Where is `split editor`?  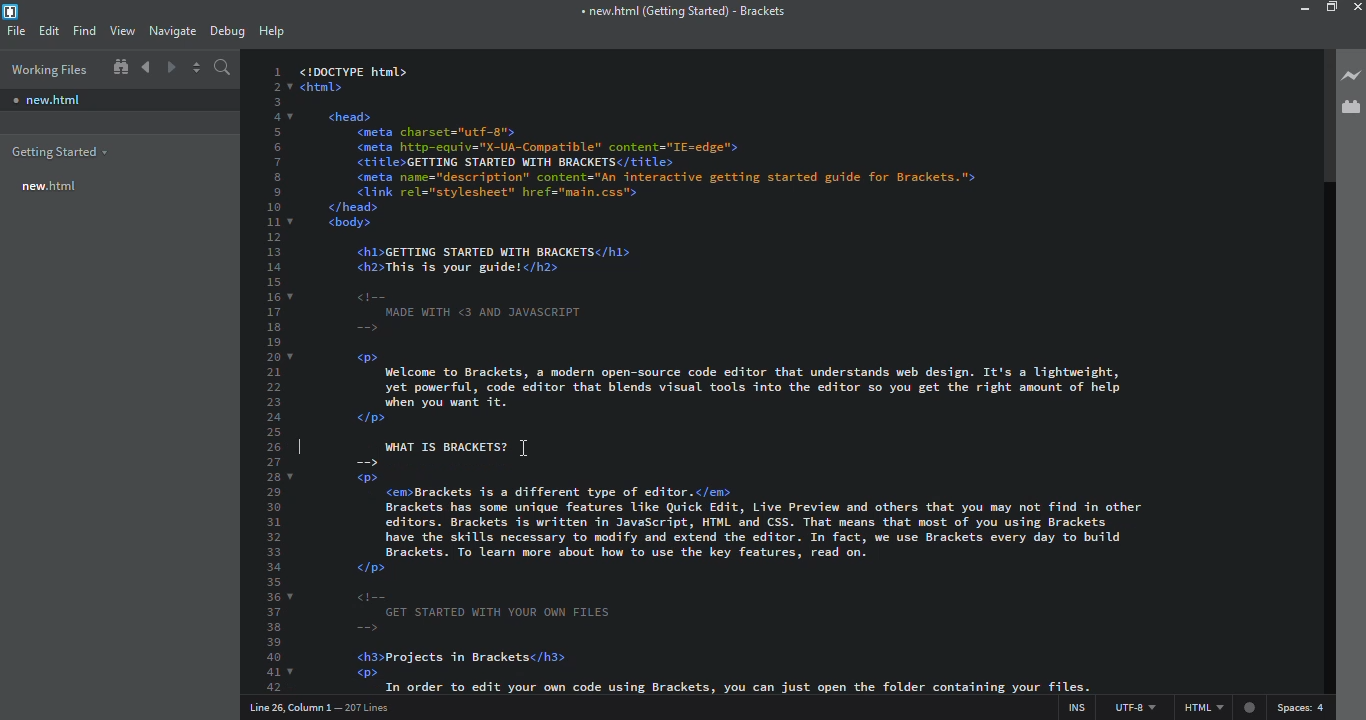 split editor is located at coordinates (198, 70).